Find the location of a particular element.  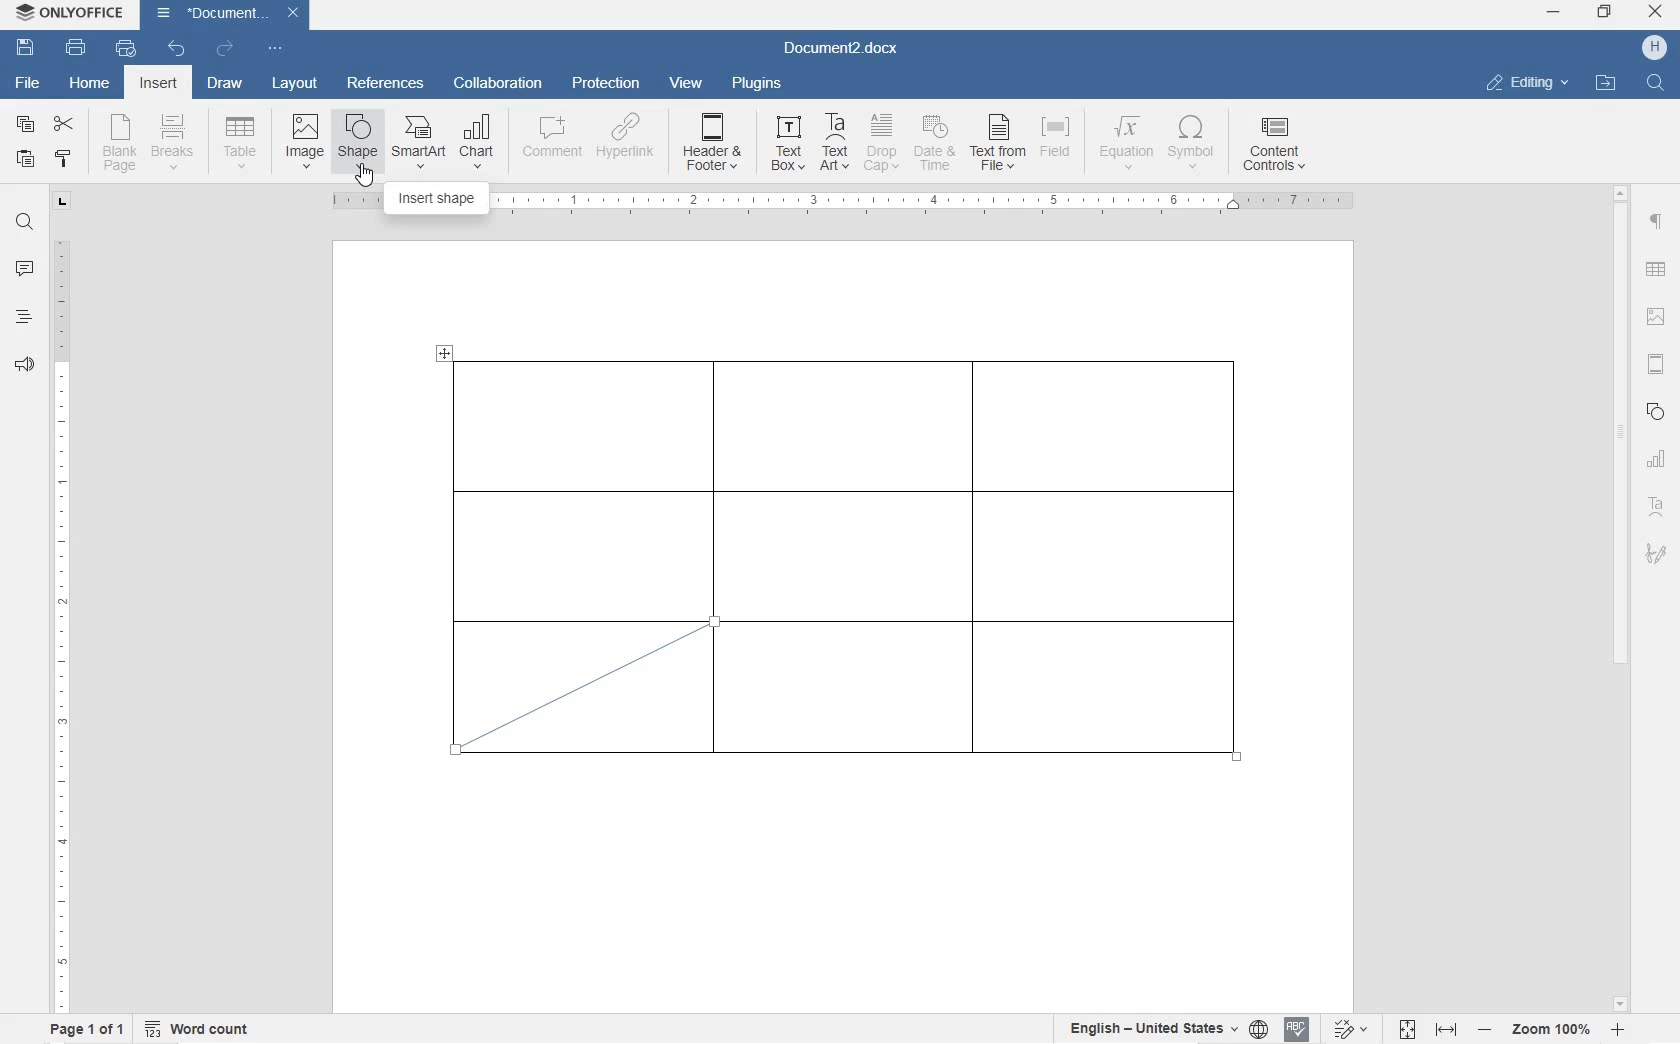

HYPERLINK is located at coordinates (626, 143).